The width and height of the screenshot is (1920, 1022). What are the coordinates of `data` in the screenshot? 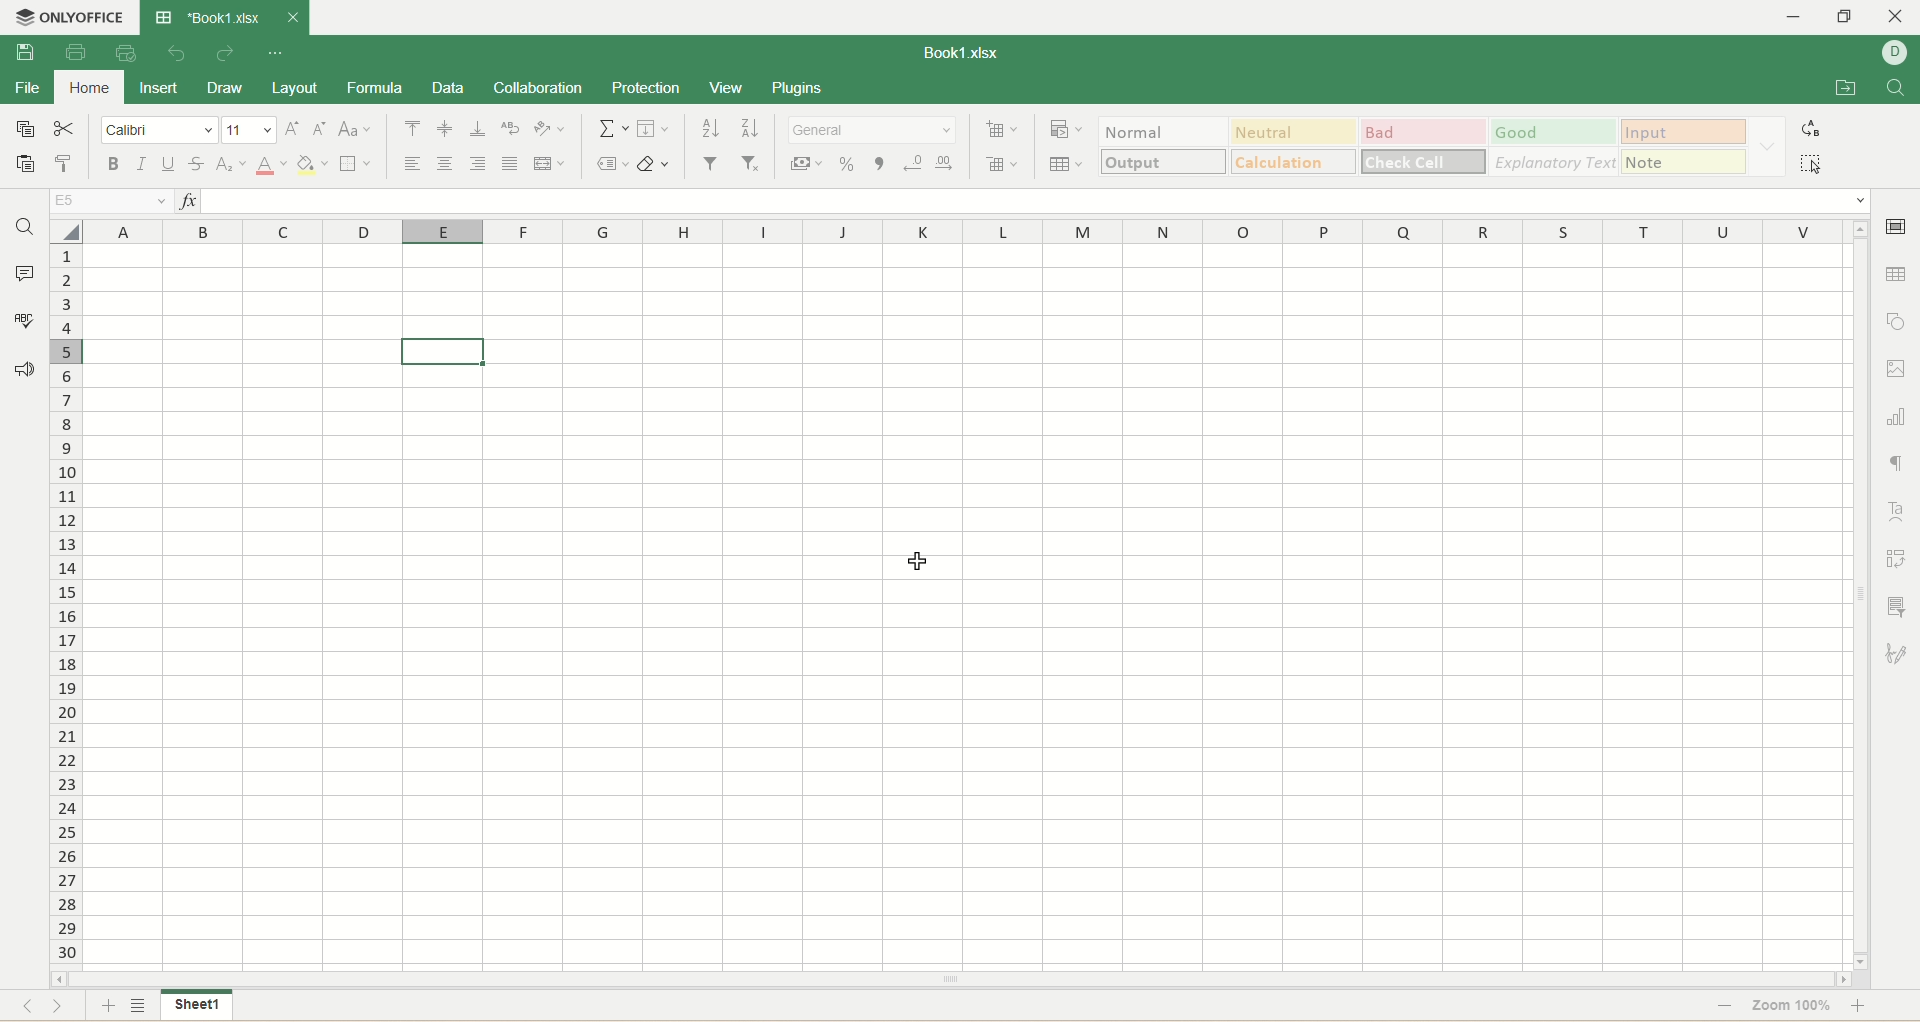 It's located at (448, 88).